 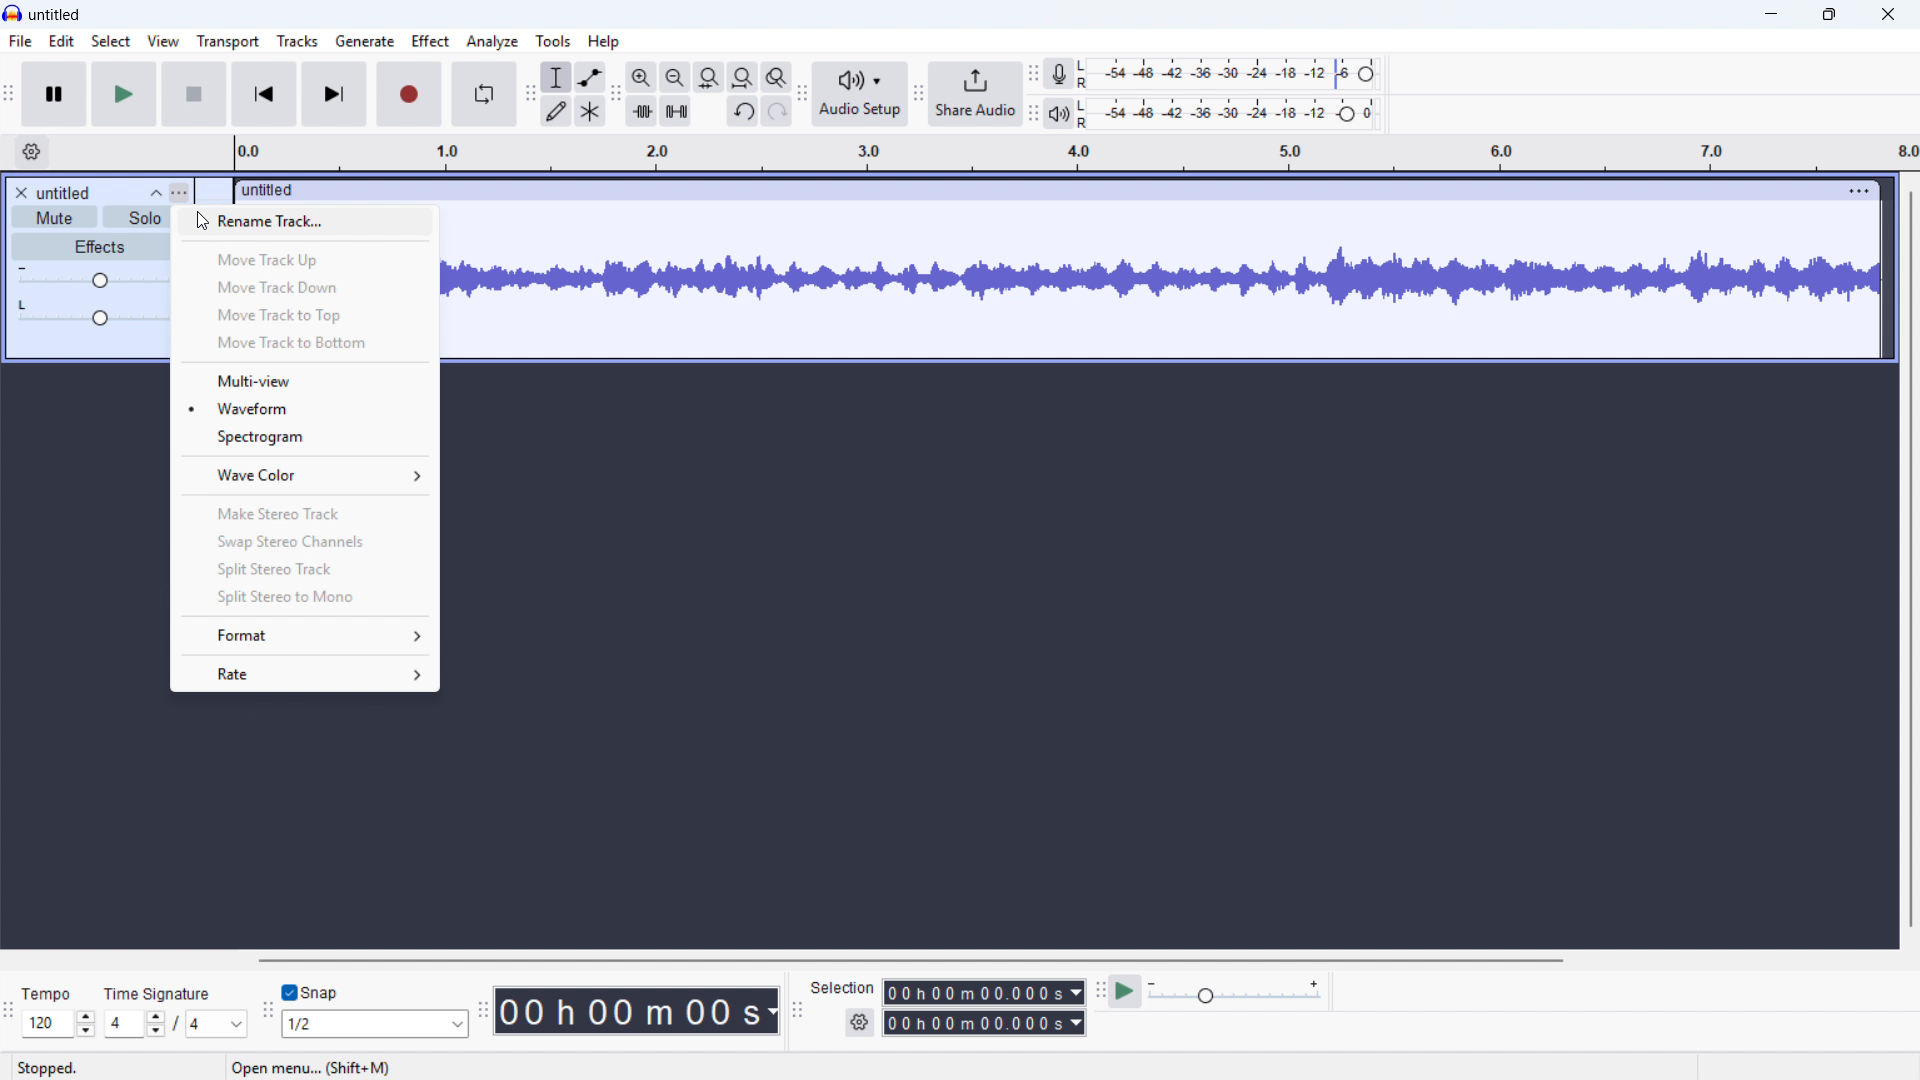 I want to click on Fit project to width , so click(x=709, y=78).